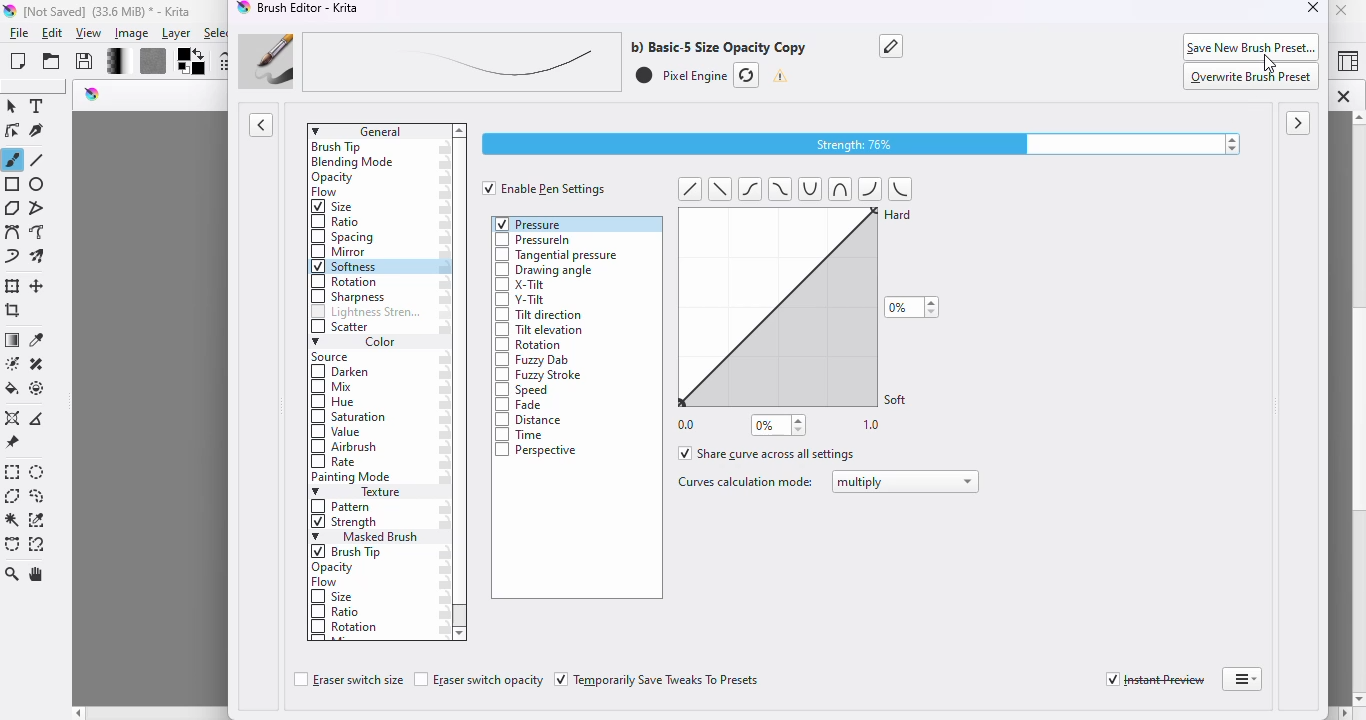  Describe the element at coordinates (900, 222) in the screenshot. I see `Hard` at that location.